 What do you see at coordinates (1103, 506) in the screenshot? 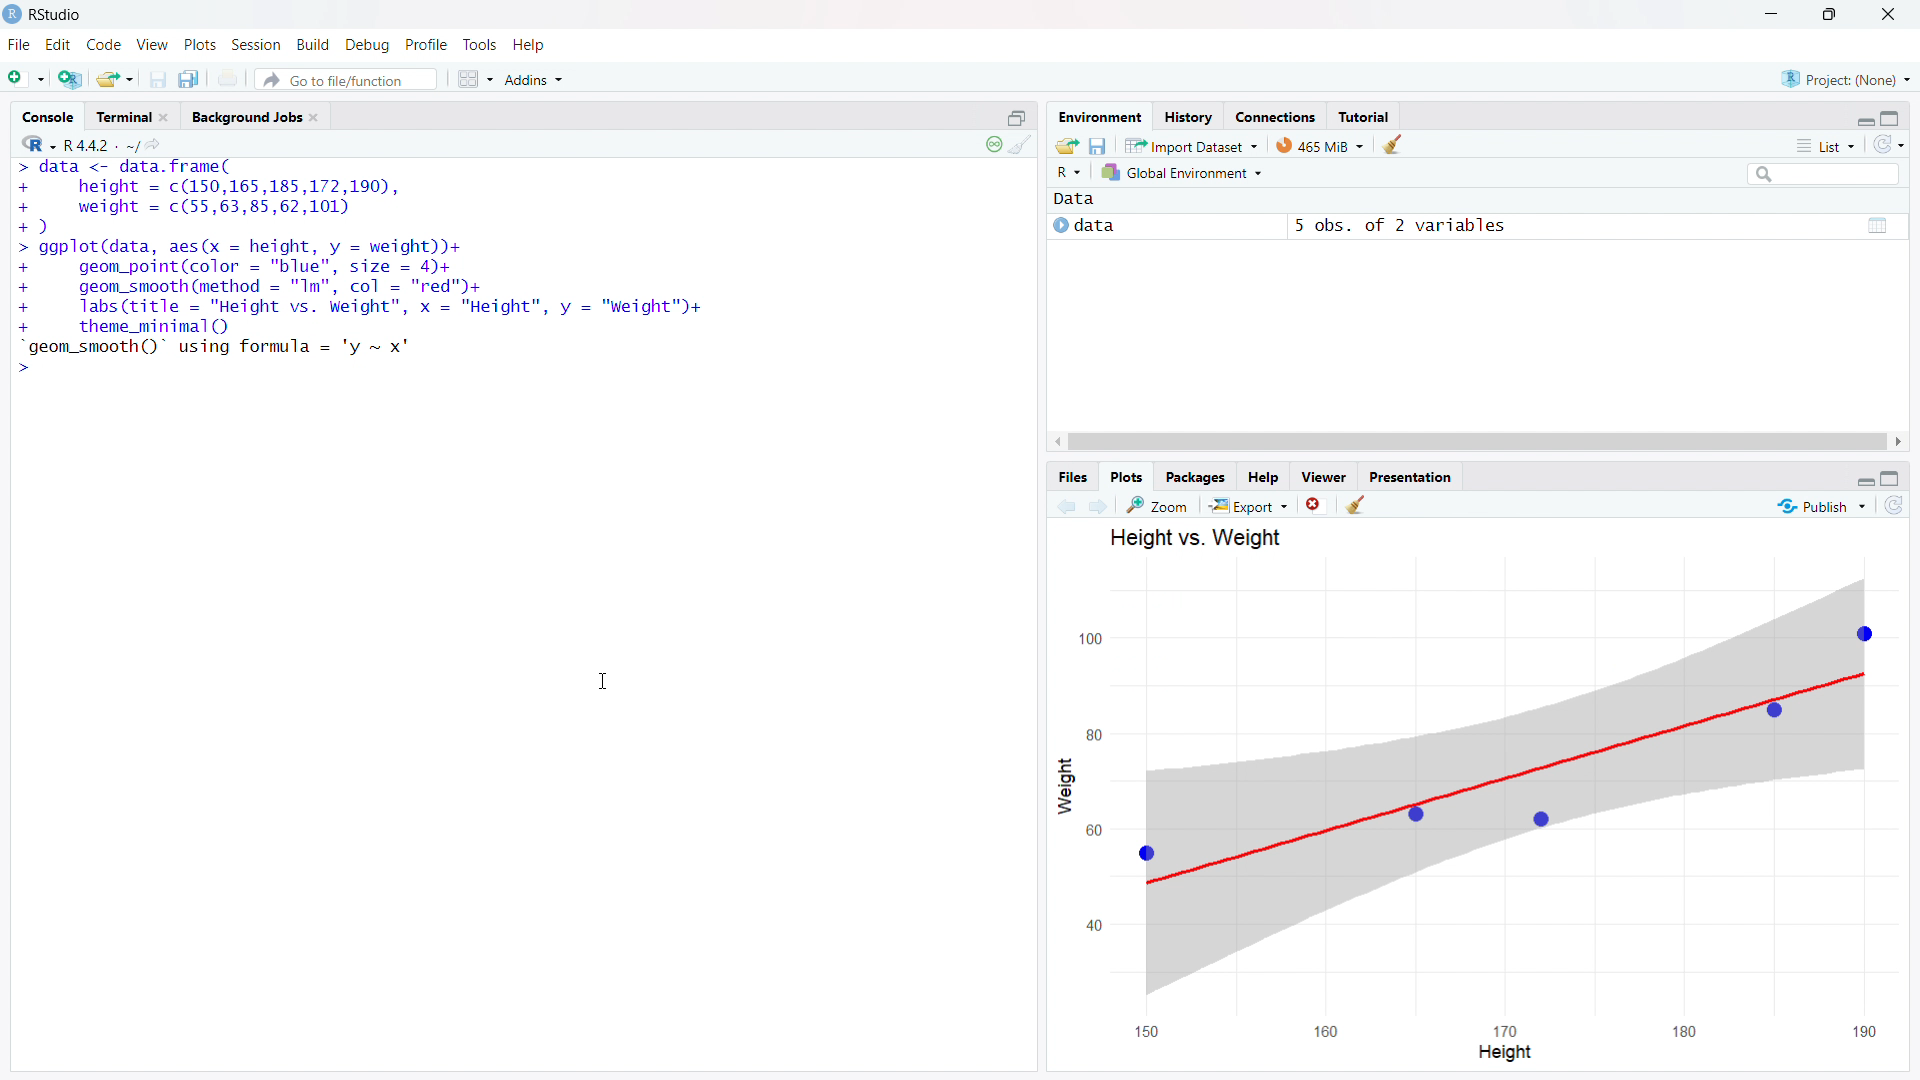
I see `next` at bounding box center [1103, 506].